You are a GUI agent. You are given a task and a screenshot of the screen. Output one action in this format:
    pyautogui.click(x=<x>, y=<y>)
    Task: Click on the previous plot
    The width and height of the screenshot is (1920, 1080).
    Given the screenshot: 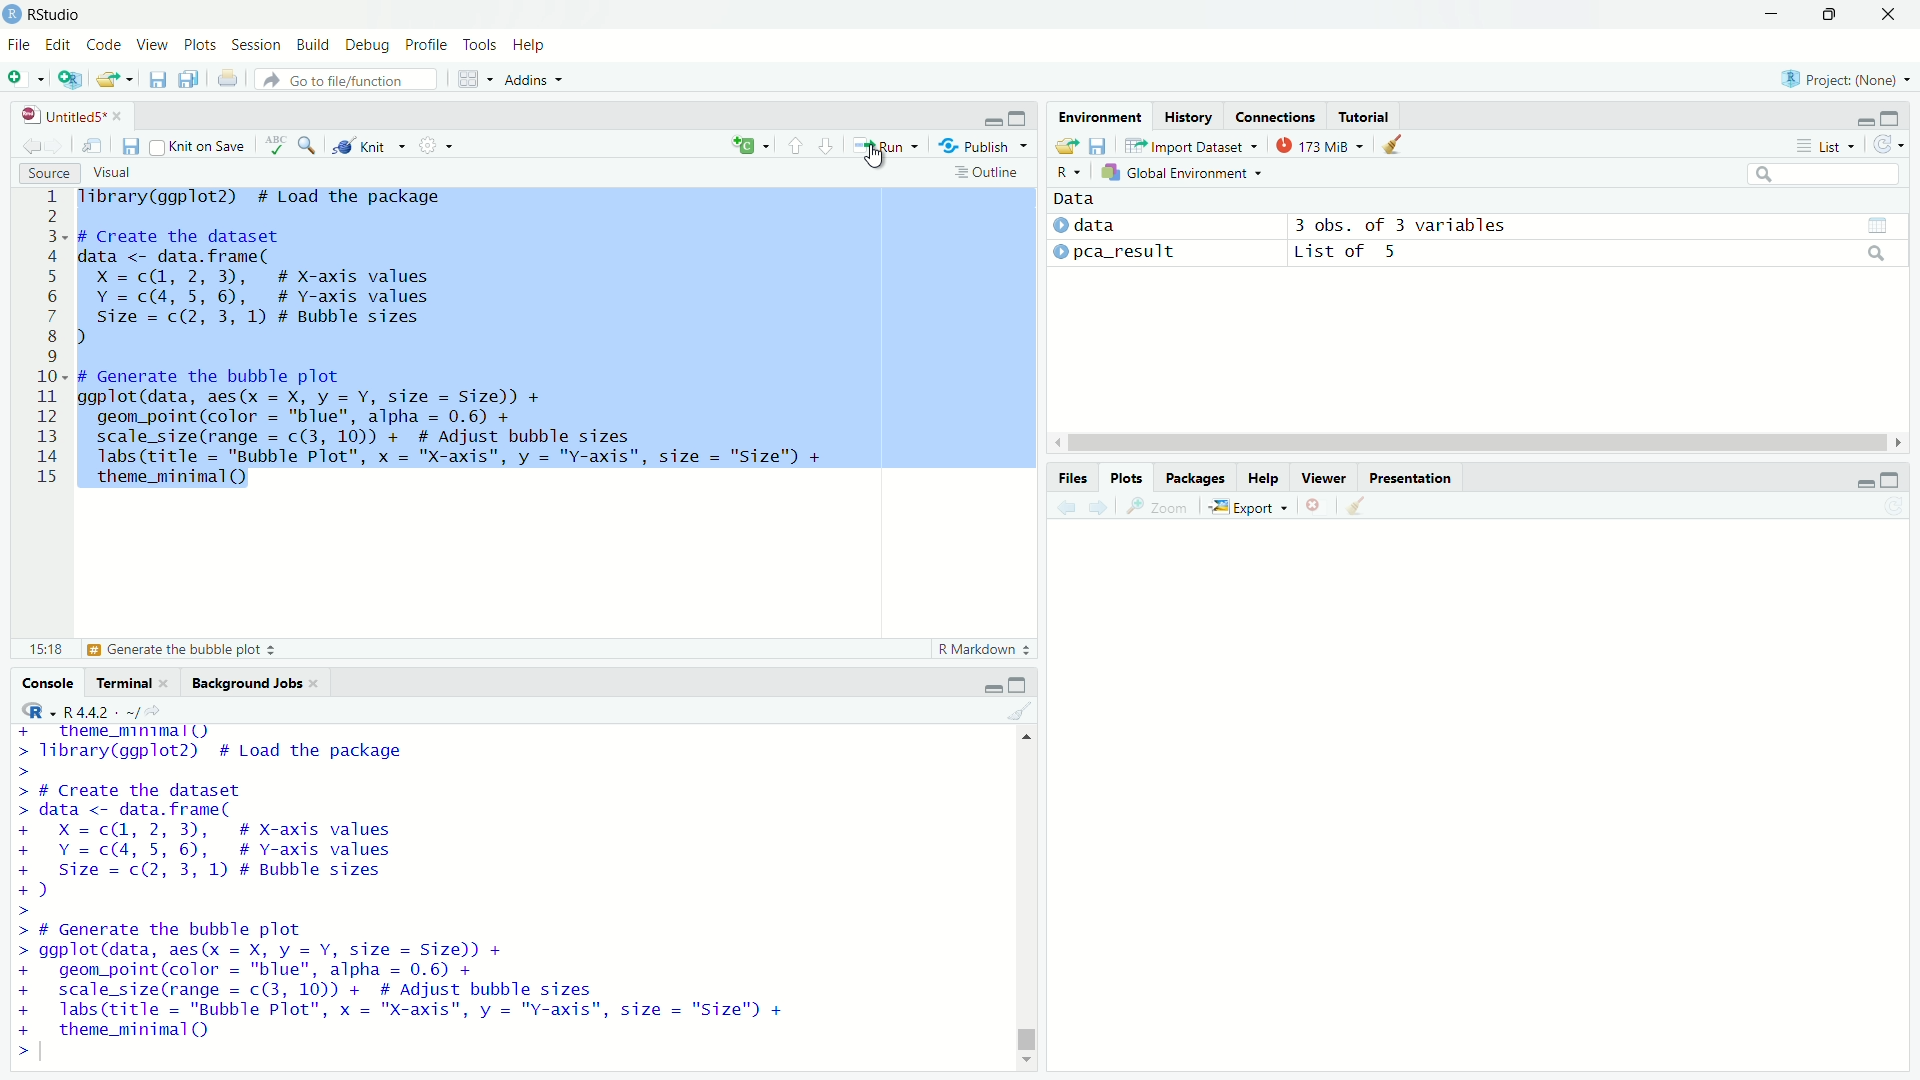 What is the action you would take?
    pyautogui.click(x=1064, y=507)
    